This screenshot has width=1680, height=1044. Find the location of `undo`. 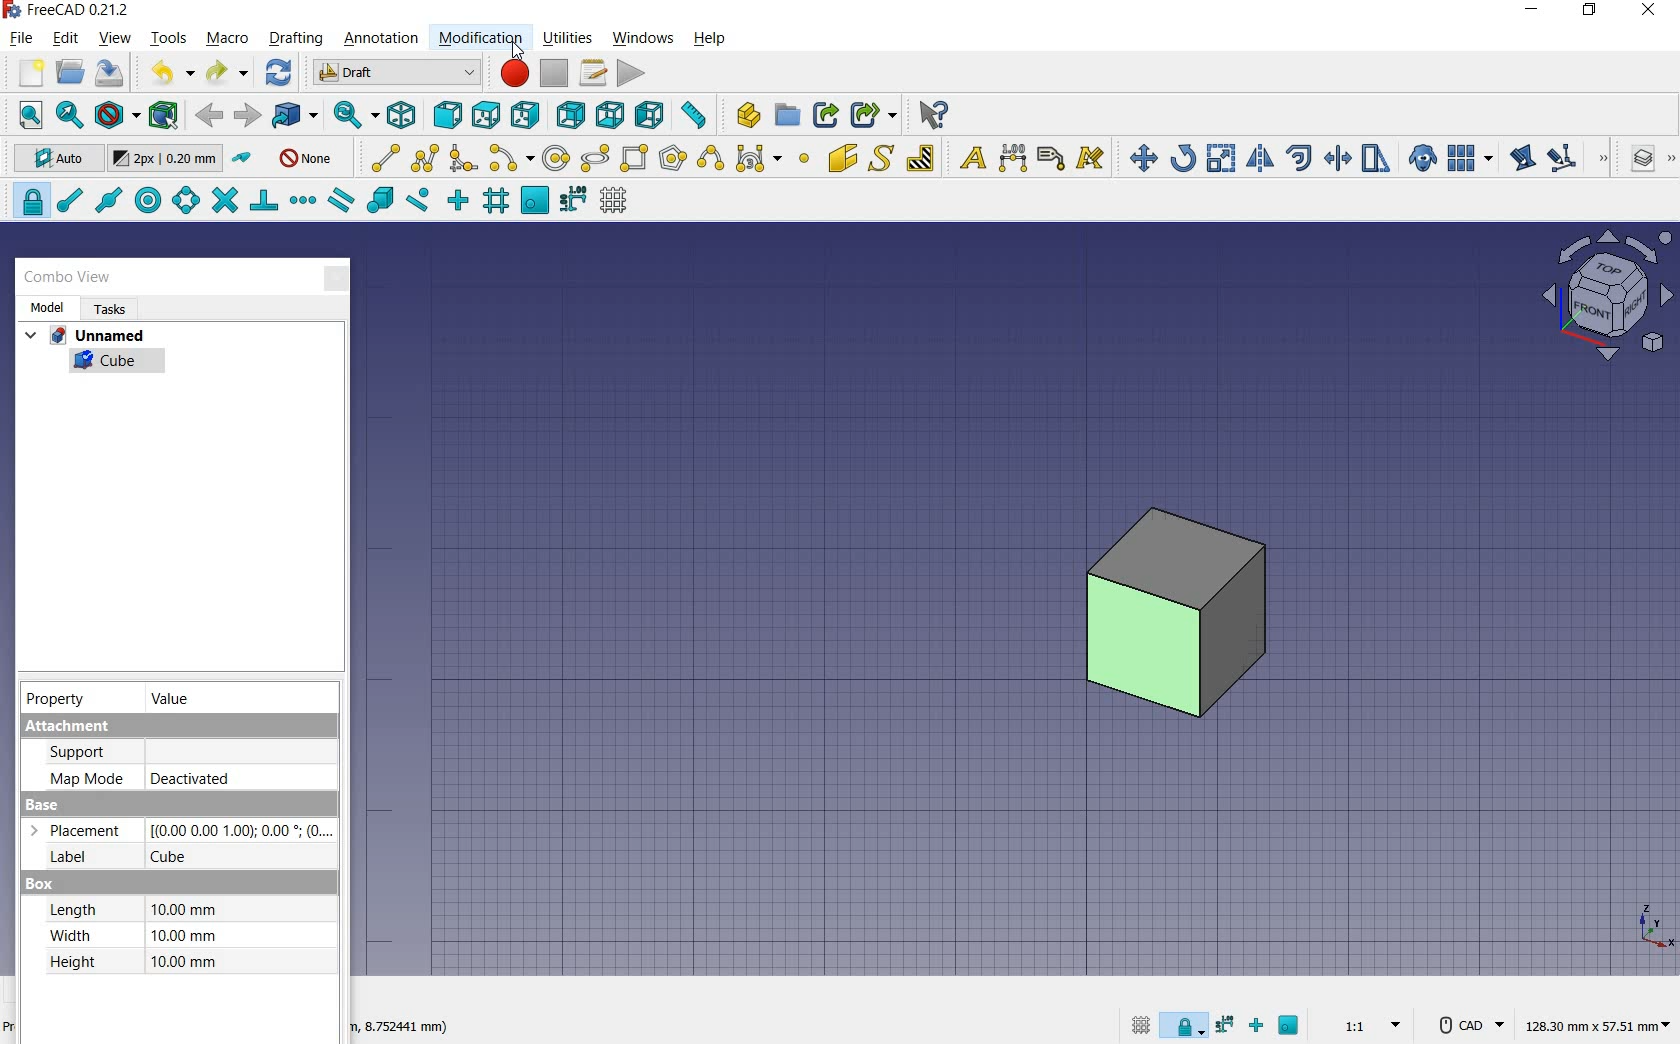

undo is located at coordinates (165, 72).